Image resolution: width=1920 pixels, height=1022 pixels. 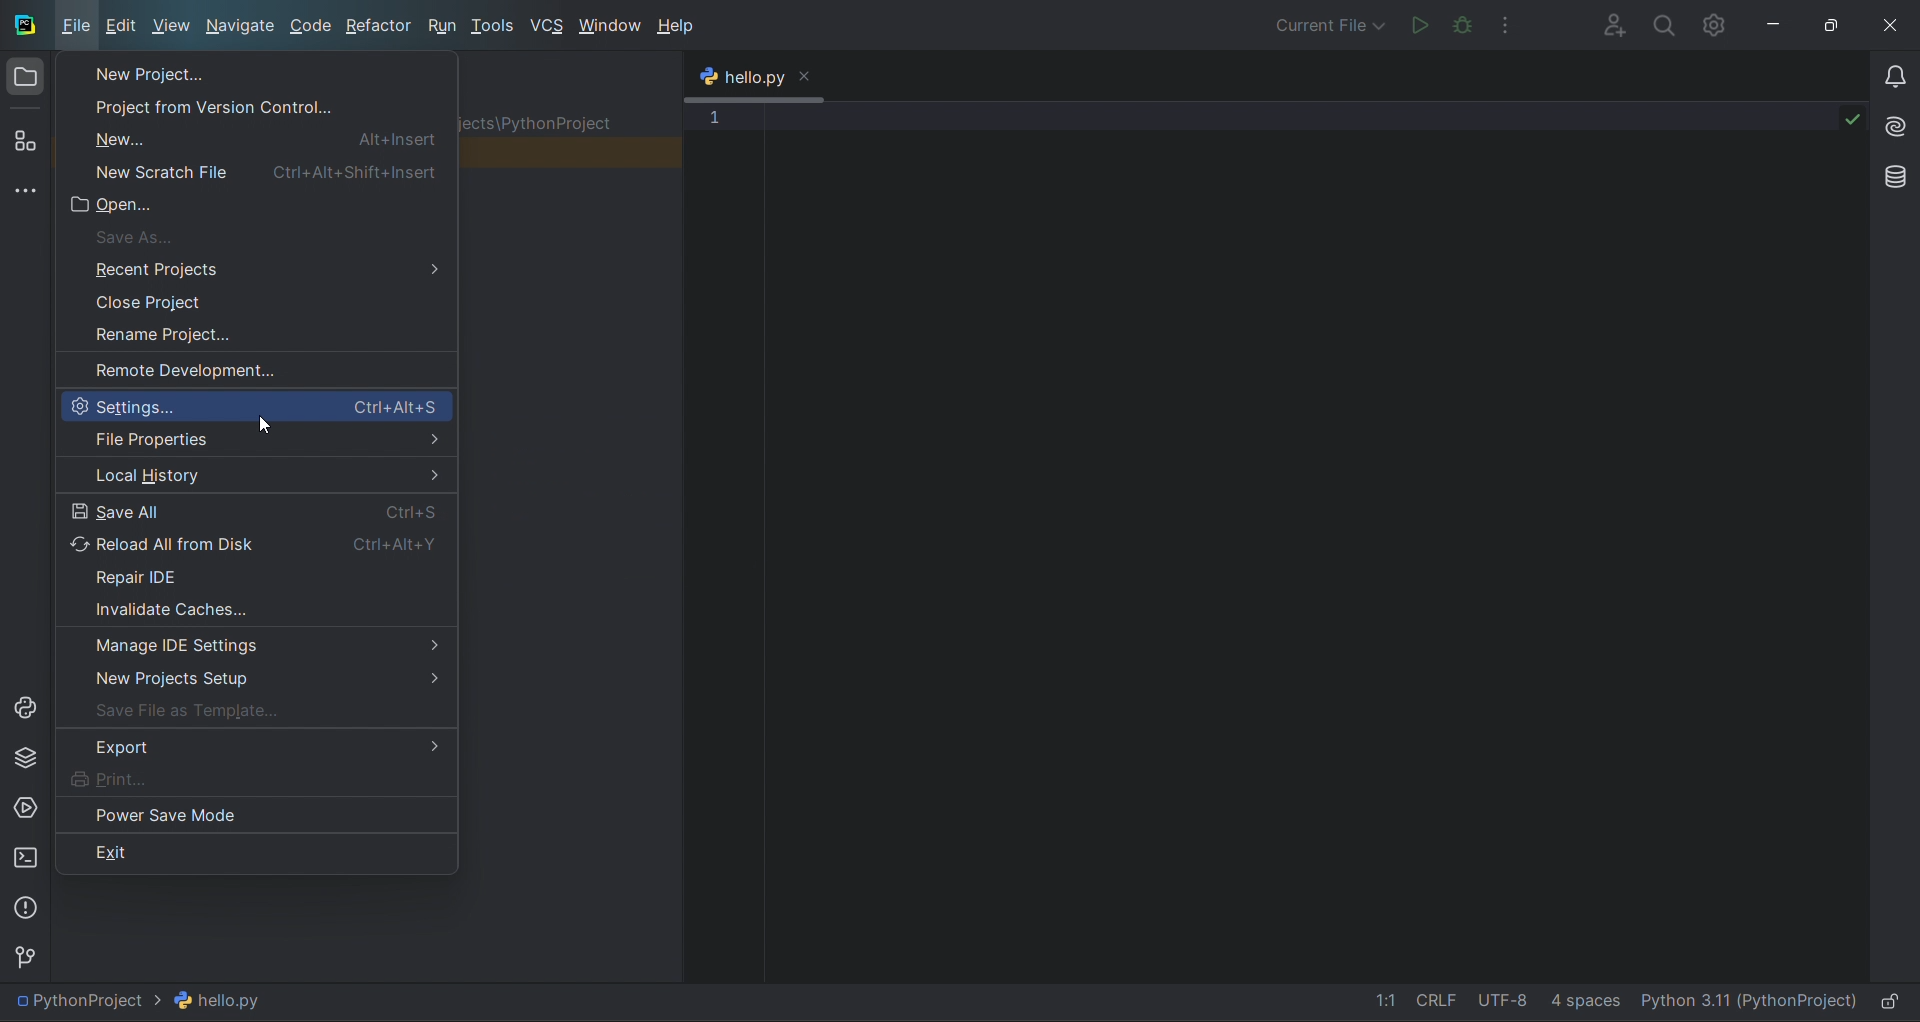 I want to click on notifications, so click(x=1895, y=78).